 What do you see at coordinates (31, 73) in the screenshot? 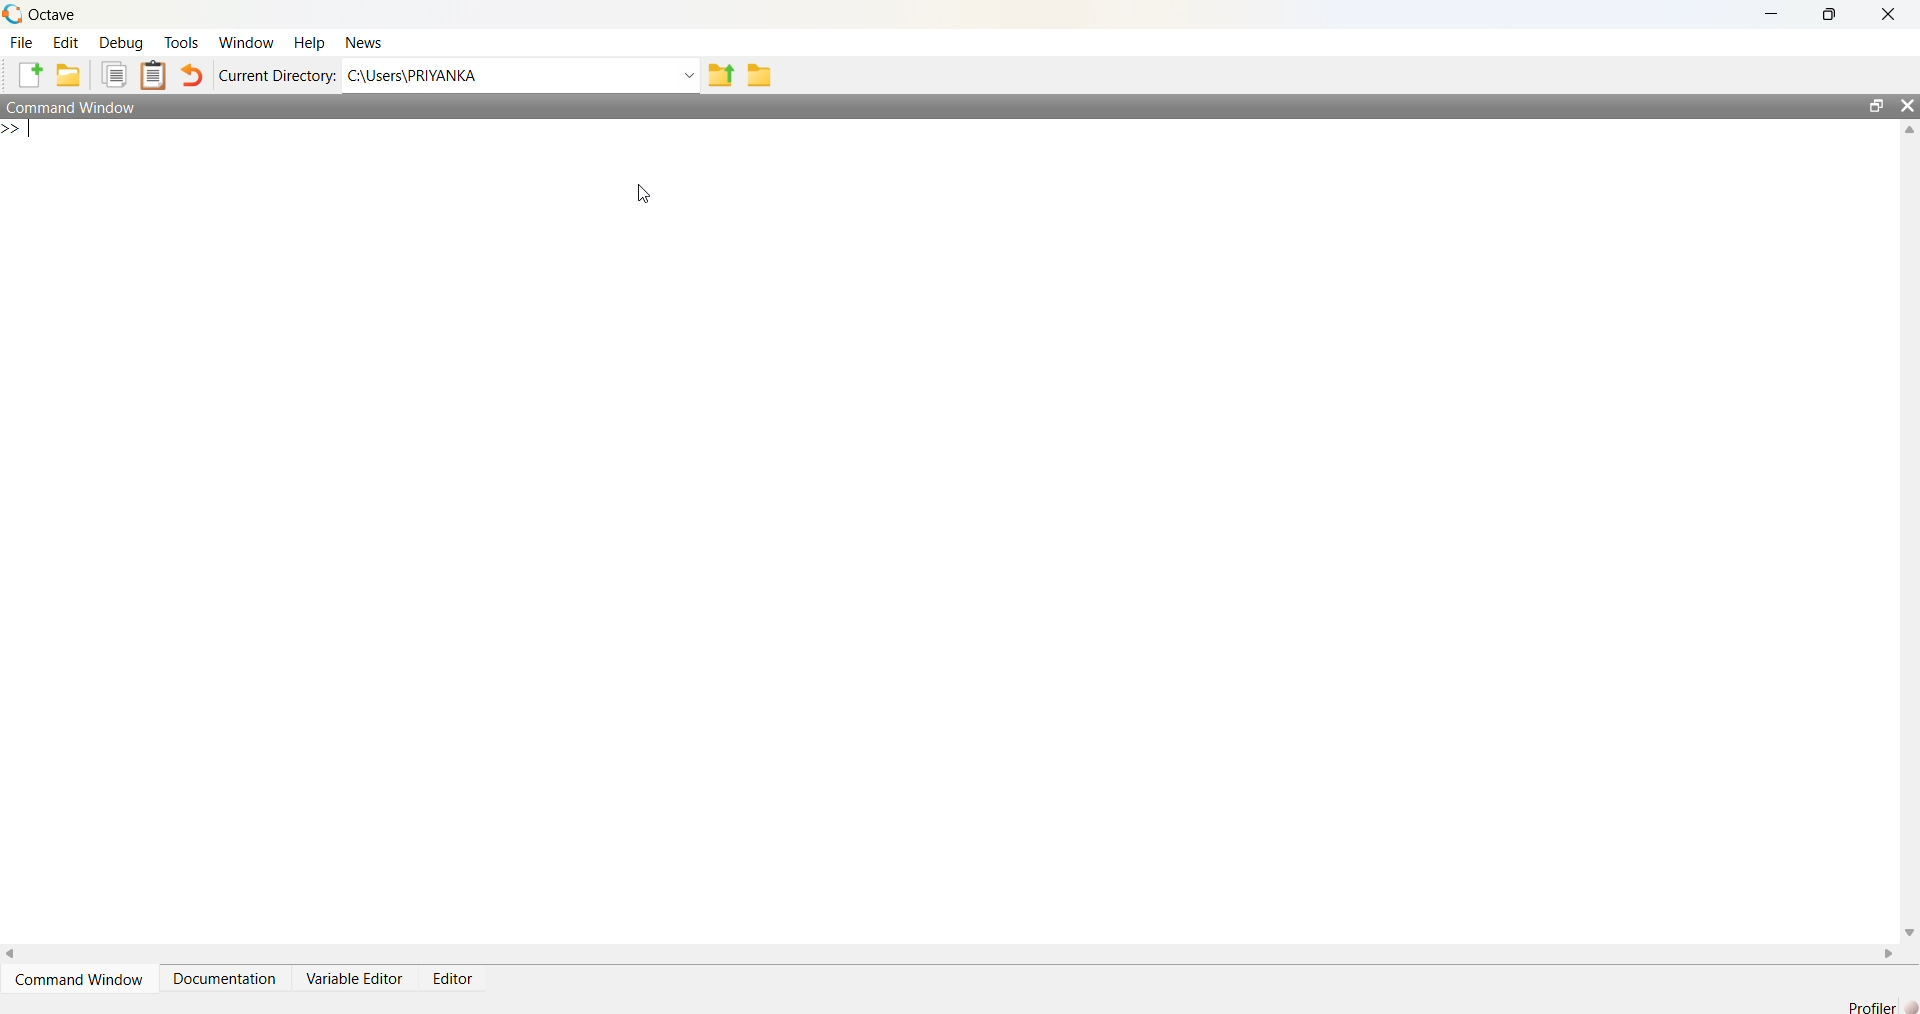
I see `New script` at bounding box center [31, 73].